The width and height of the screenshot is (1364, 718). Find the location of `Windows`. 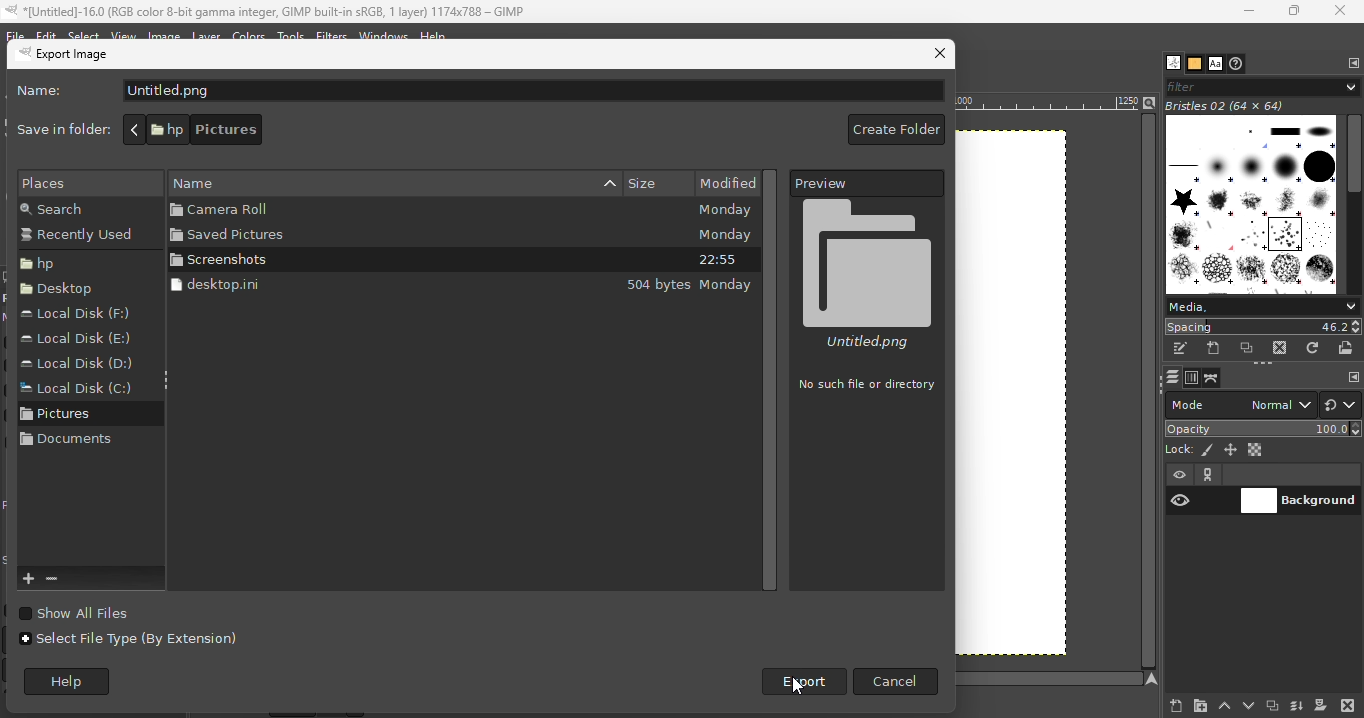

Windows is located at coordinates (384, 35).